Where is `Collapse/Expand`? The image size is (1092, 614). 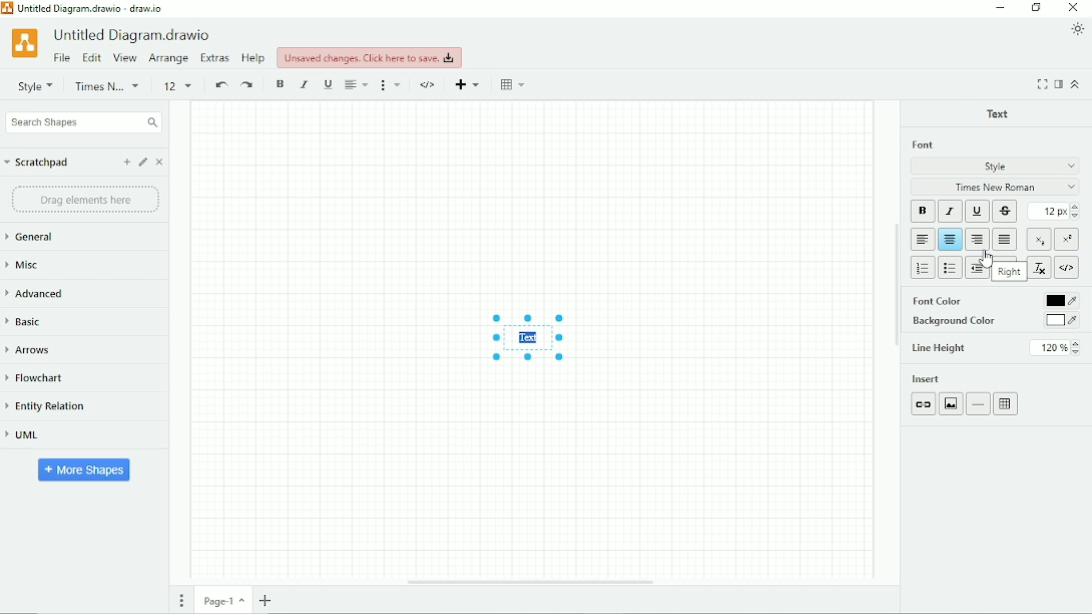
Collapse/Expand is located at coordinates (1077, 85).